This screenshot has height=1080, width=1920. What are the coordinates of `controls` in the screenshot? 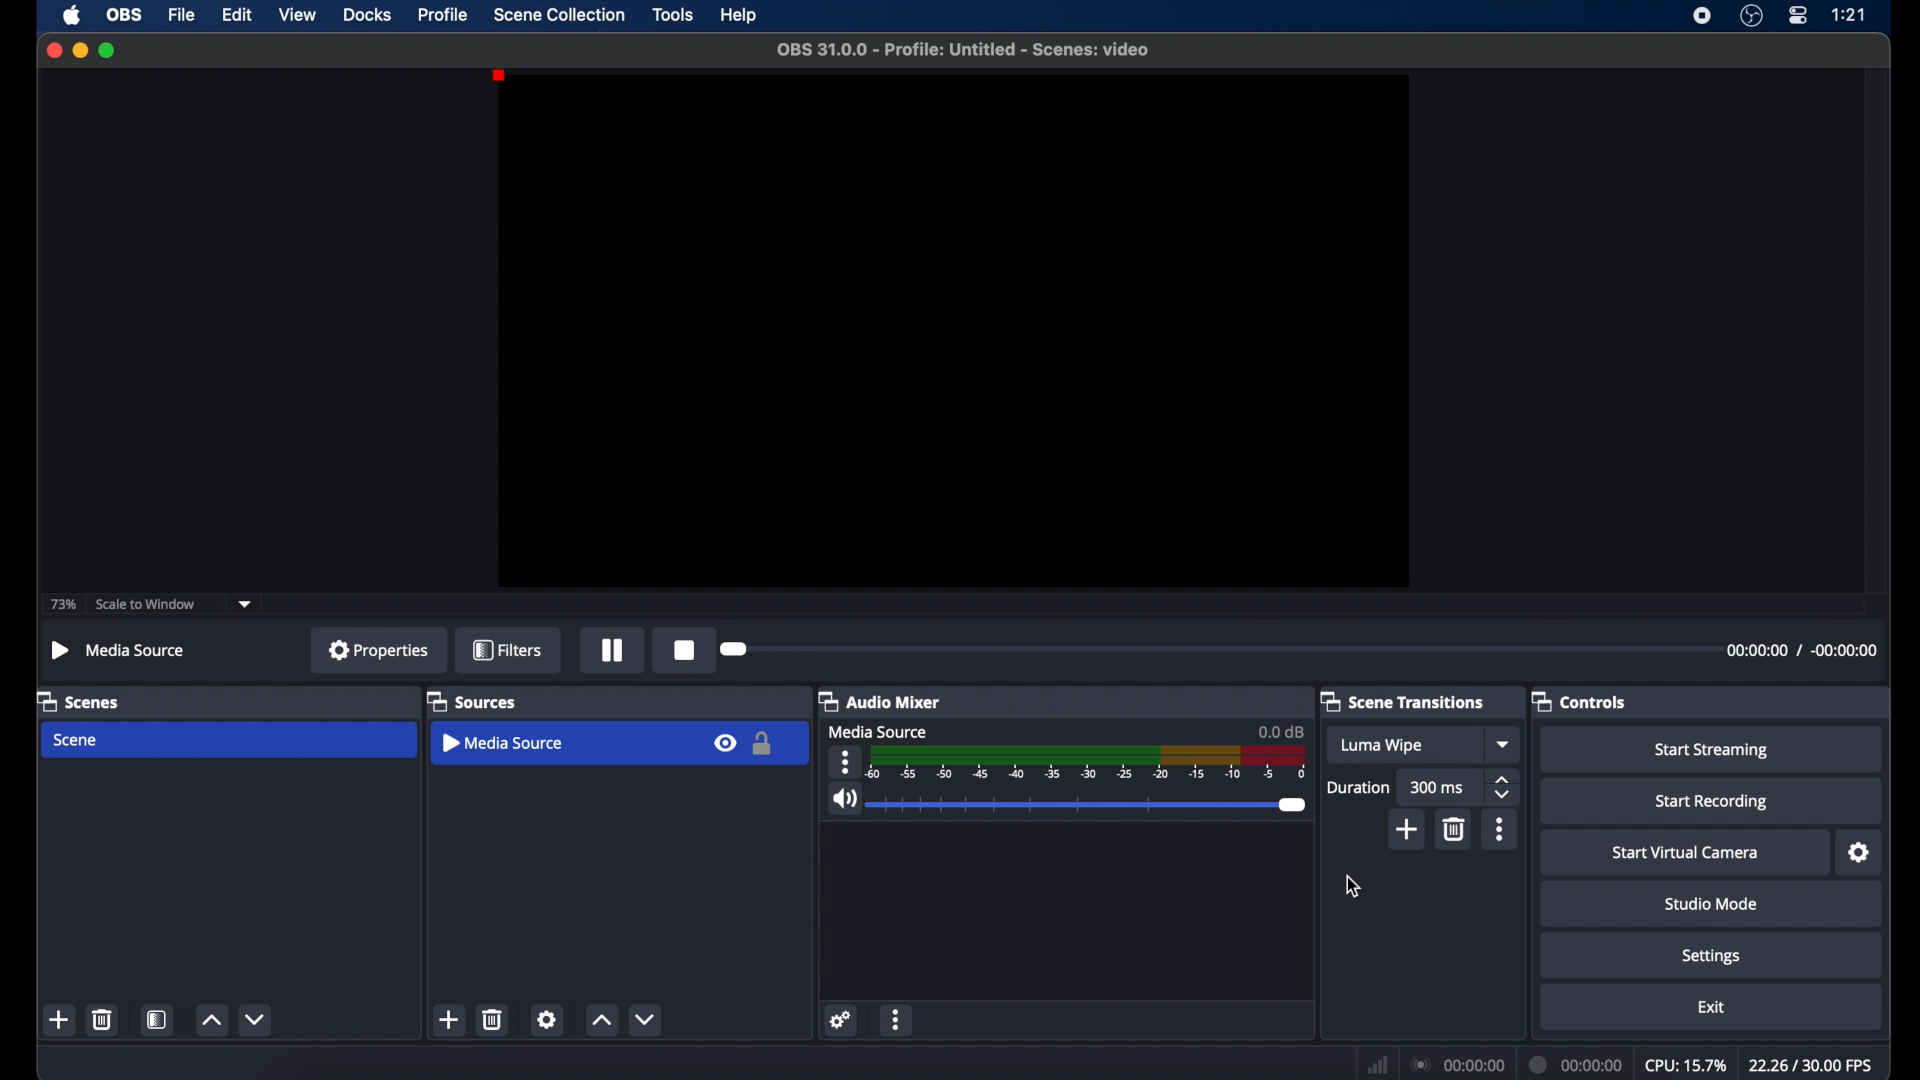 It's located at (1583, 701).